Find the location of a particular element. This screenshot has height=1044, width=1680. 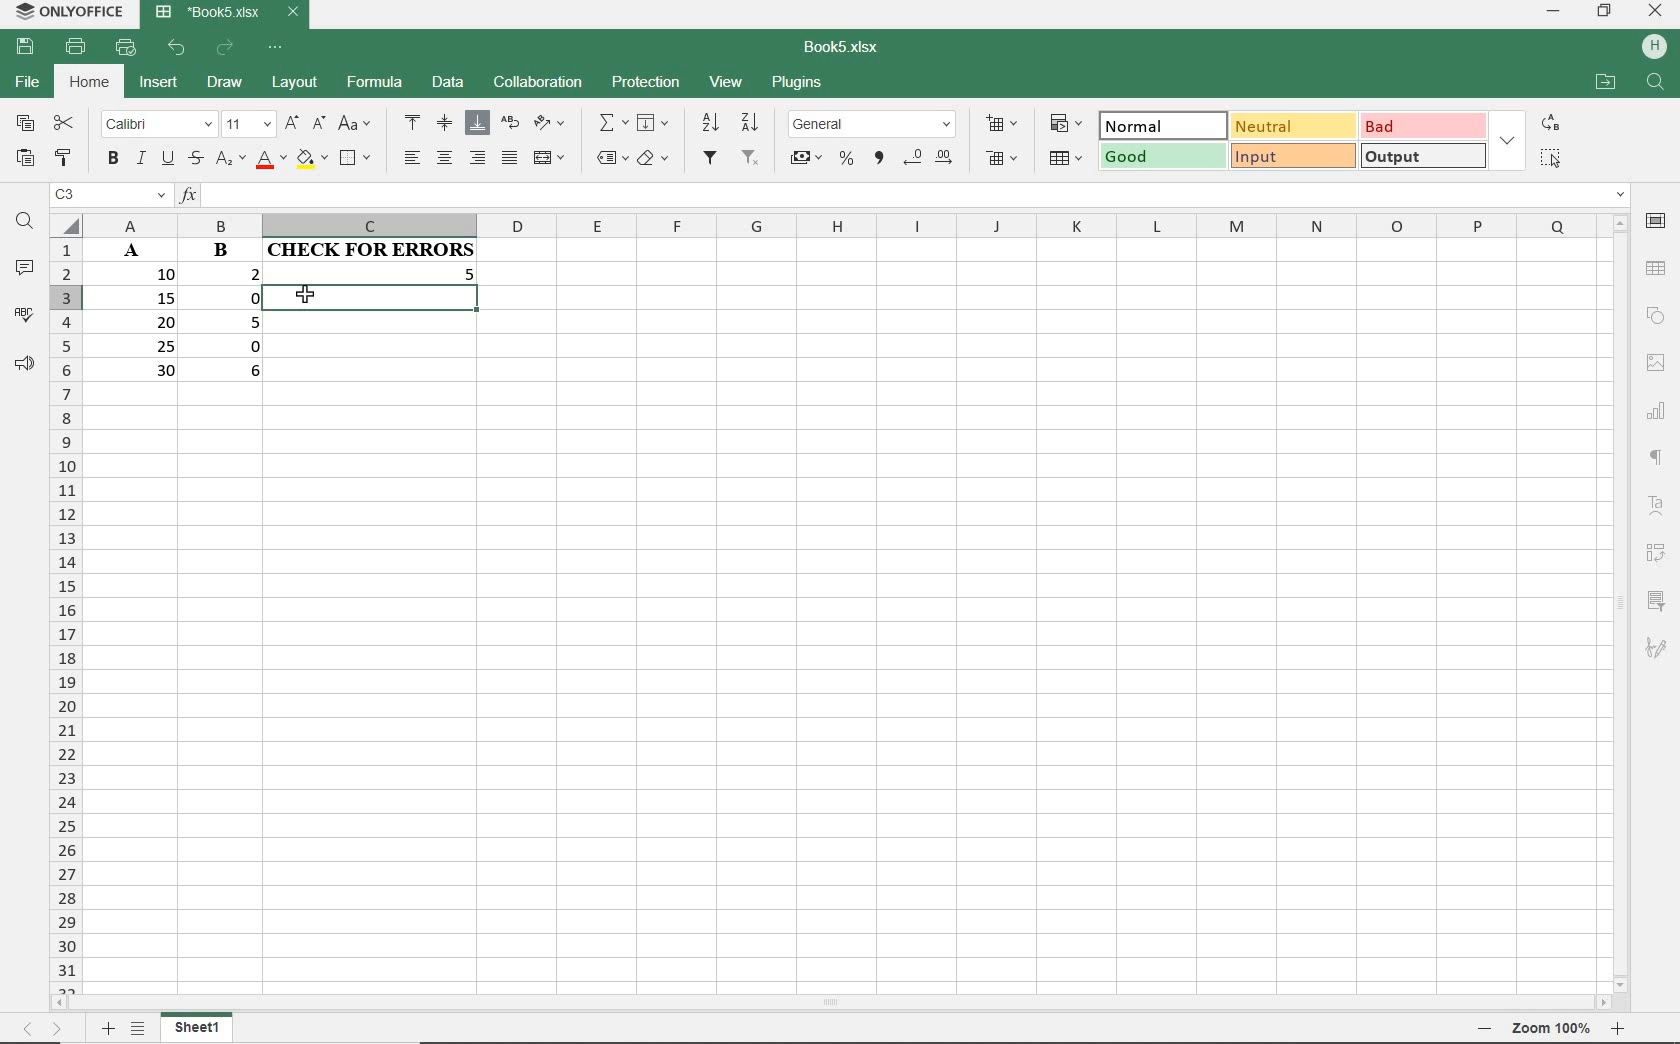

FILL is located at coordinates (651, 123).